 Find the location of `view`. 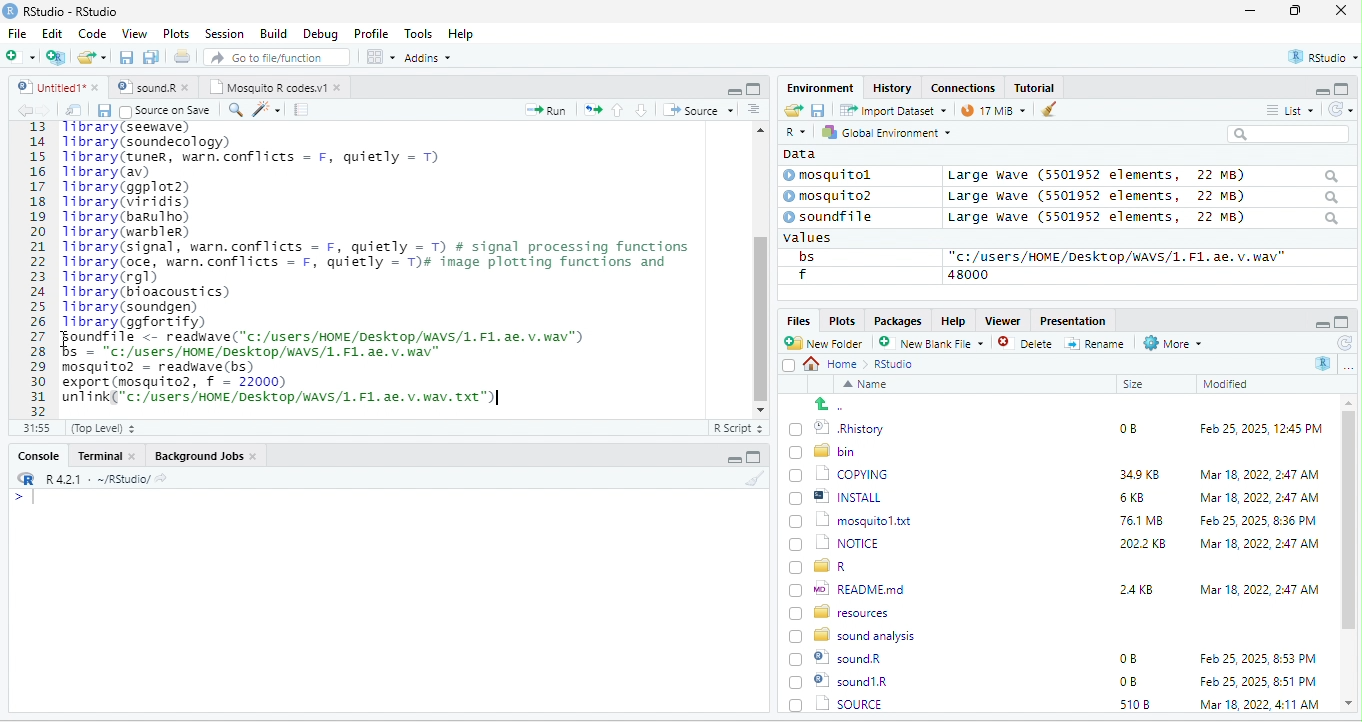

view is located at coordinates (380, 57).